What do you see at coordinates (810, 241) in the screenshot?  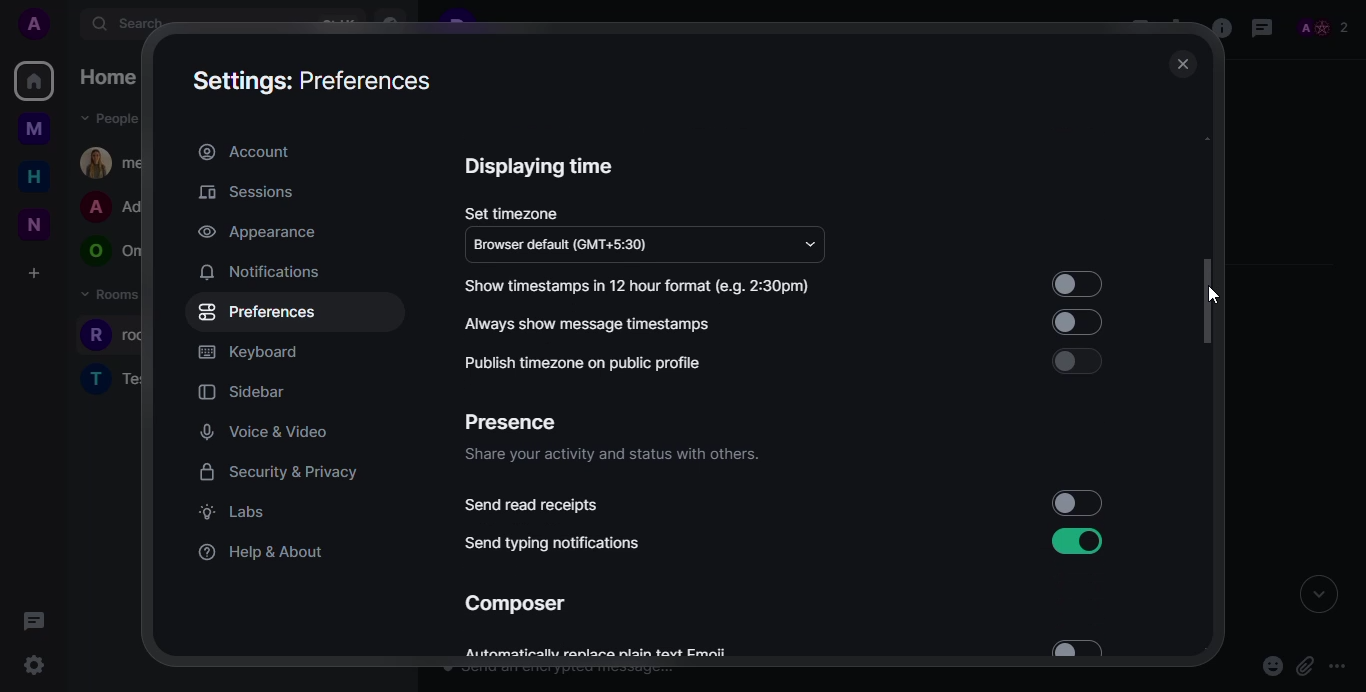 I see `drop down` at bounding box center [810, 241].